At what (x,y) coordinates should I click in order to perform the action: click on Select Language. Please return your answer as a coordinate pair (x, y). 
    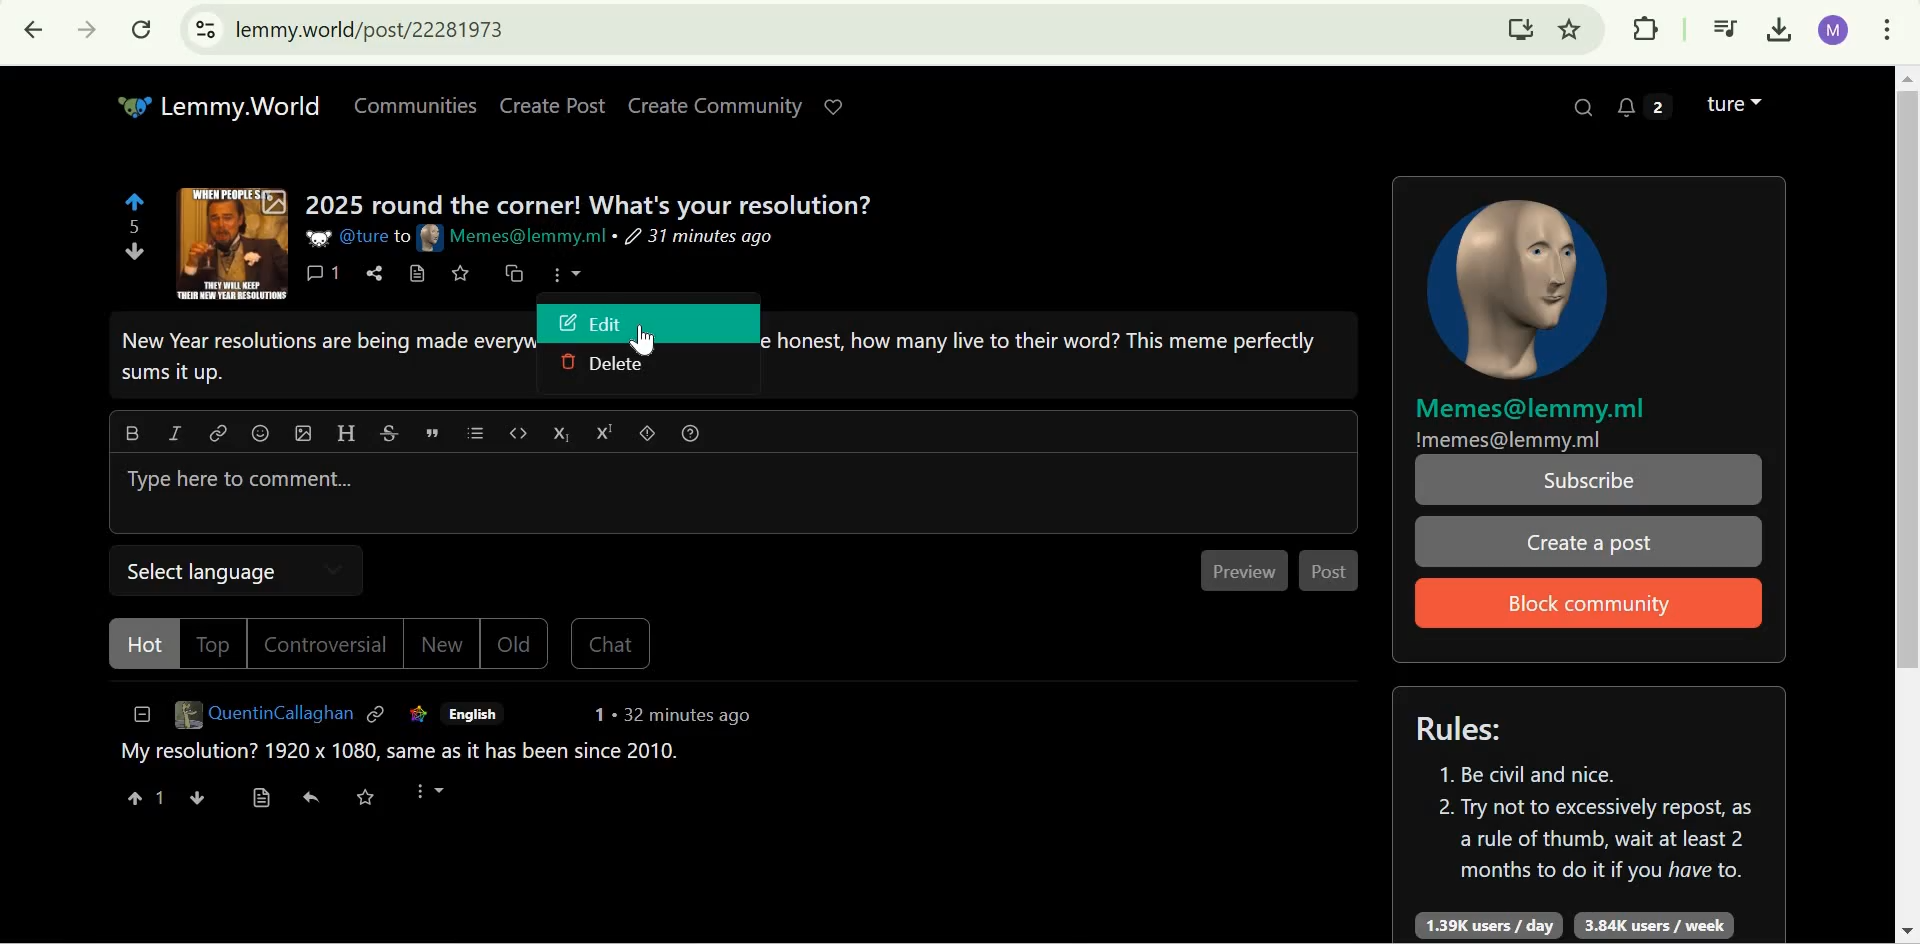
    Looking at the image, I should click on (238, 574).